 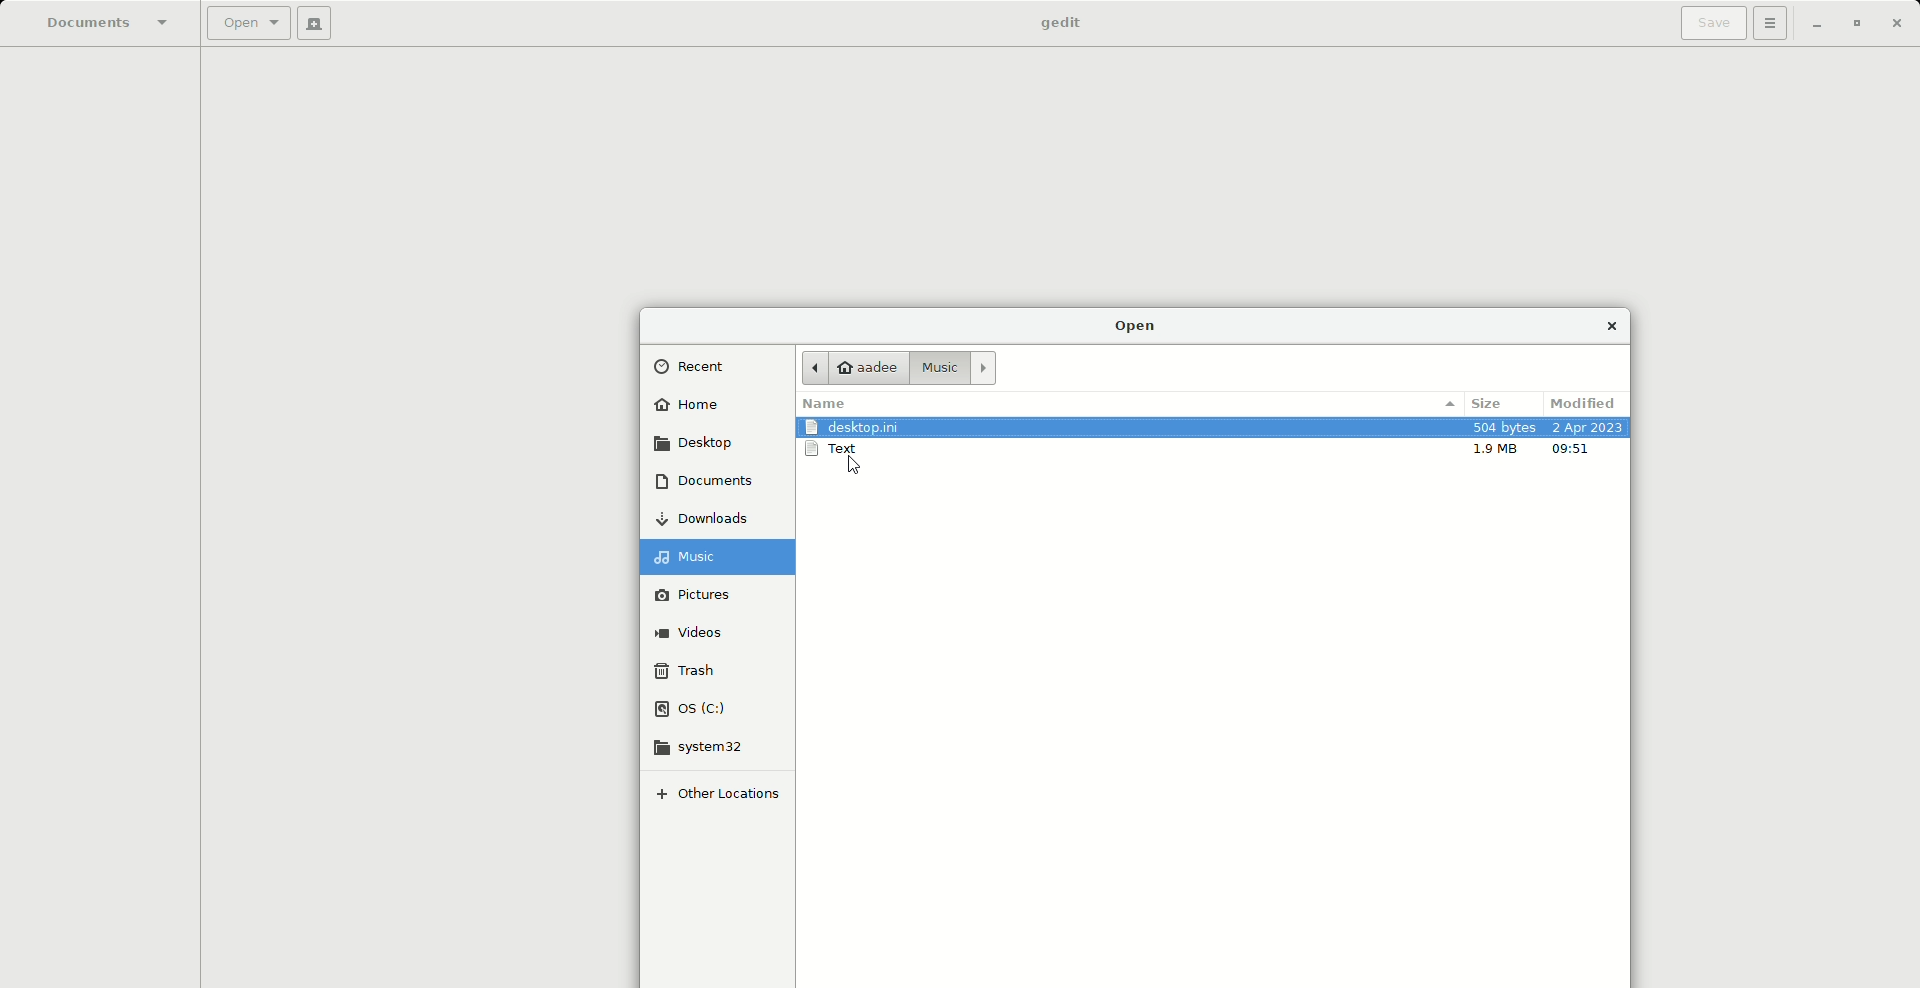 What do you see at coordinates (1714, 24) in the screenshot?
I see `Save` at bounding box center [1714, 24].